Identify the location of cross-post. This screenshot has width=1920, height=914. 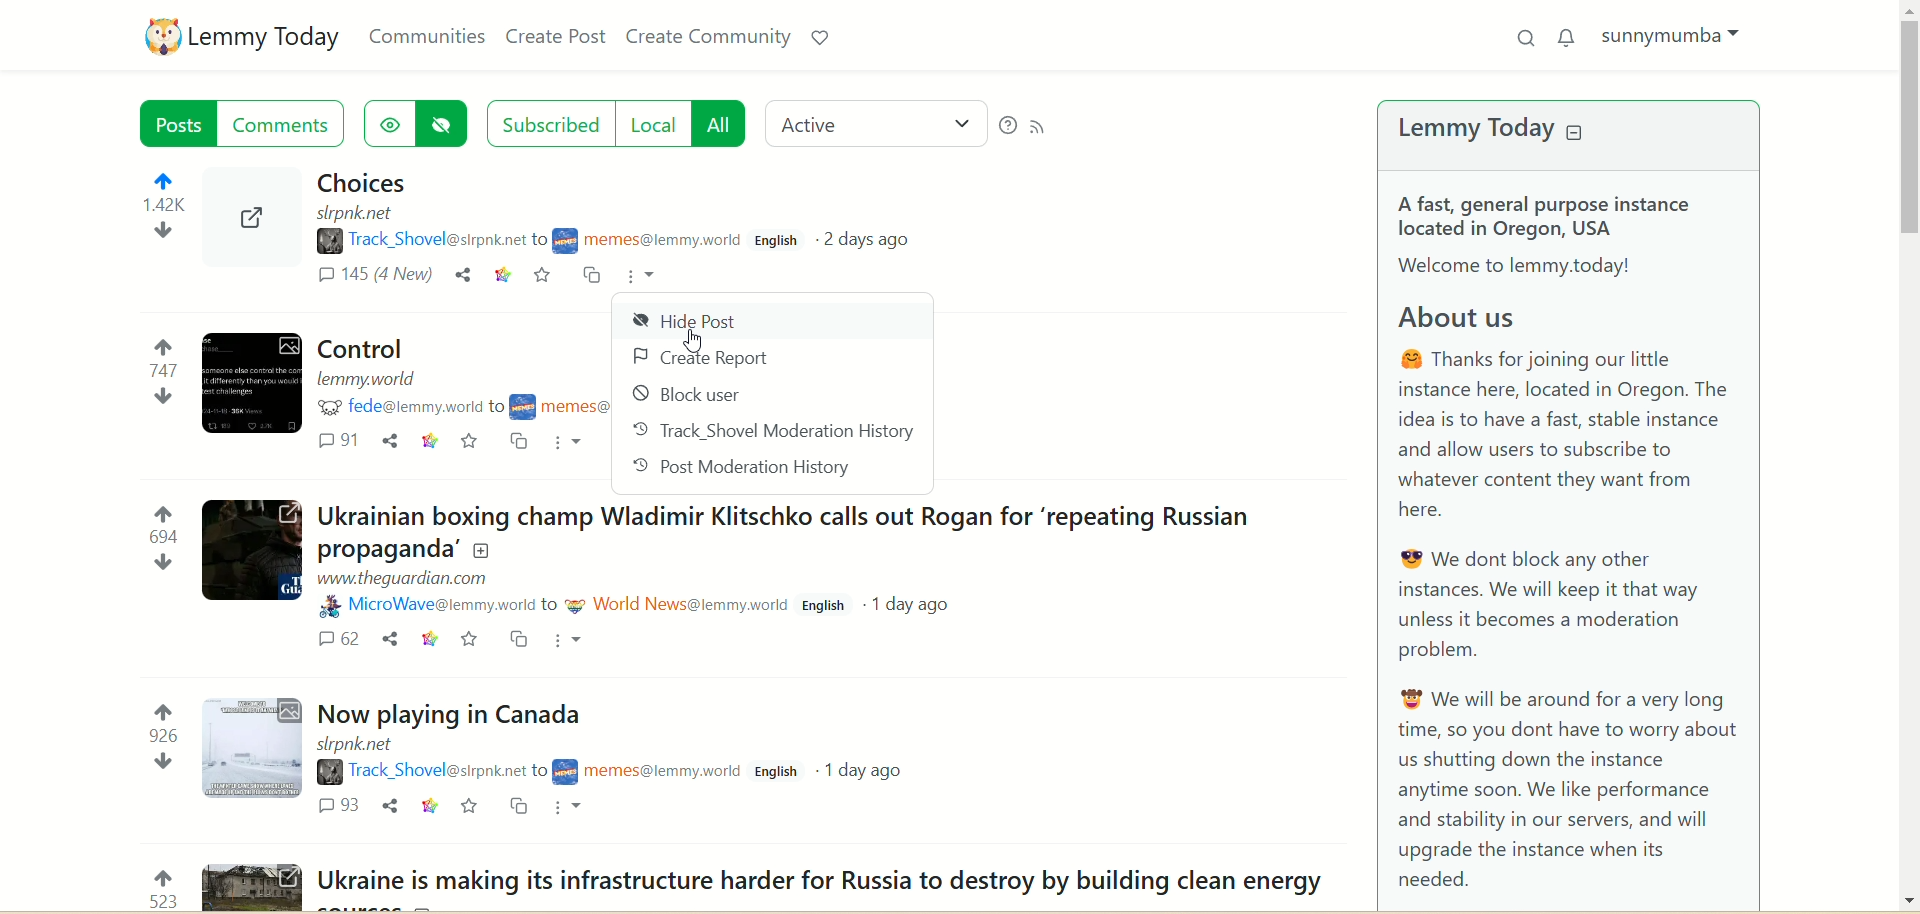
(593, 278).